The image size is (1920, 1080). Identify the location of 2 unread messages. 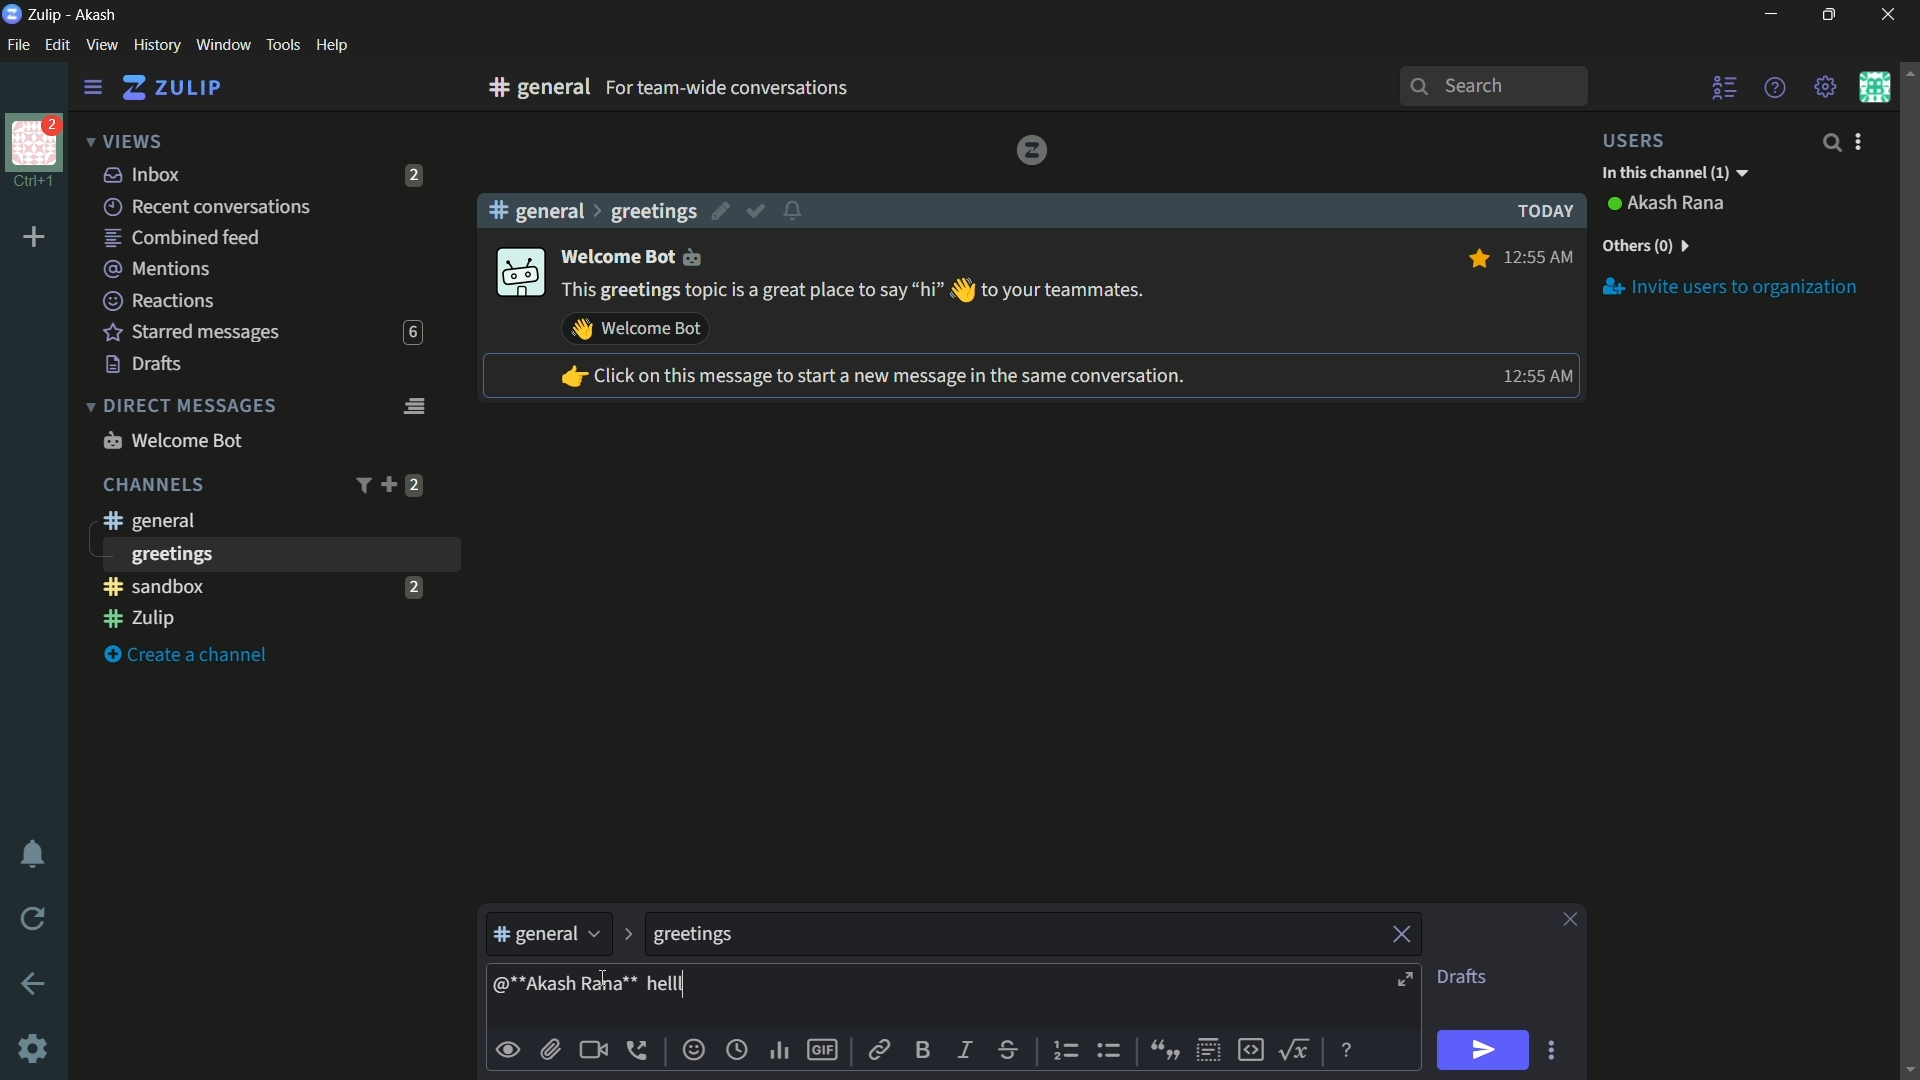
(415, 175).